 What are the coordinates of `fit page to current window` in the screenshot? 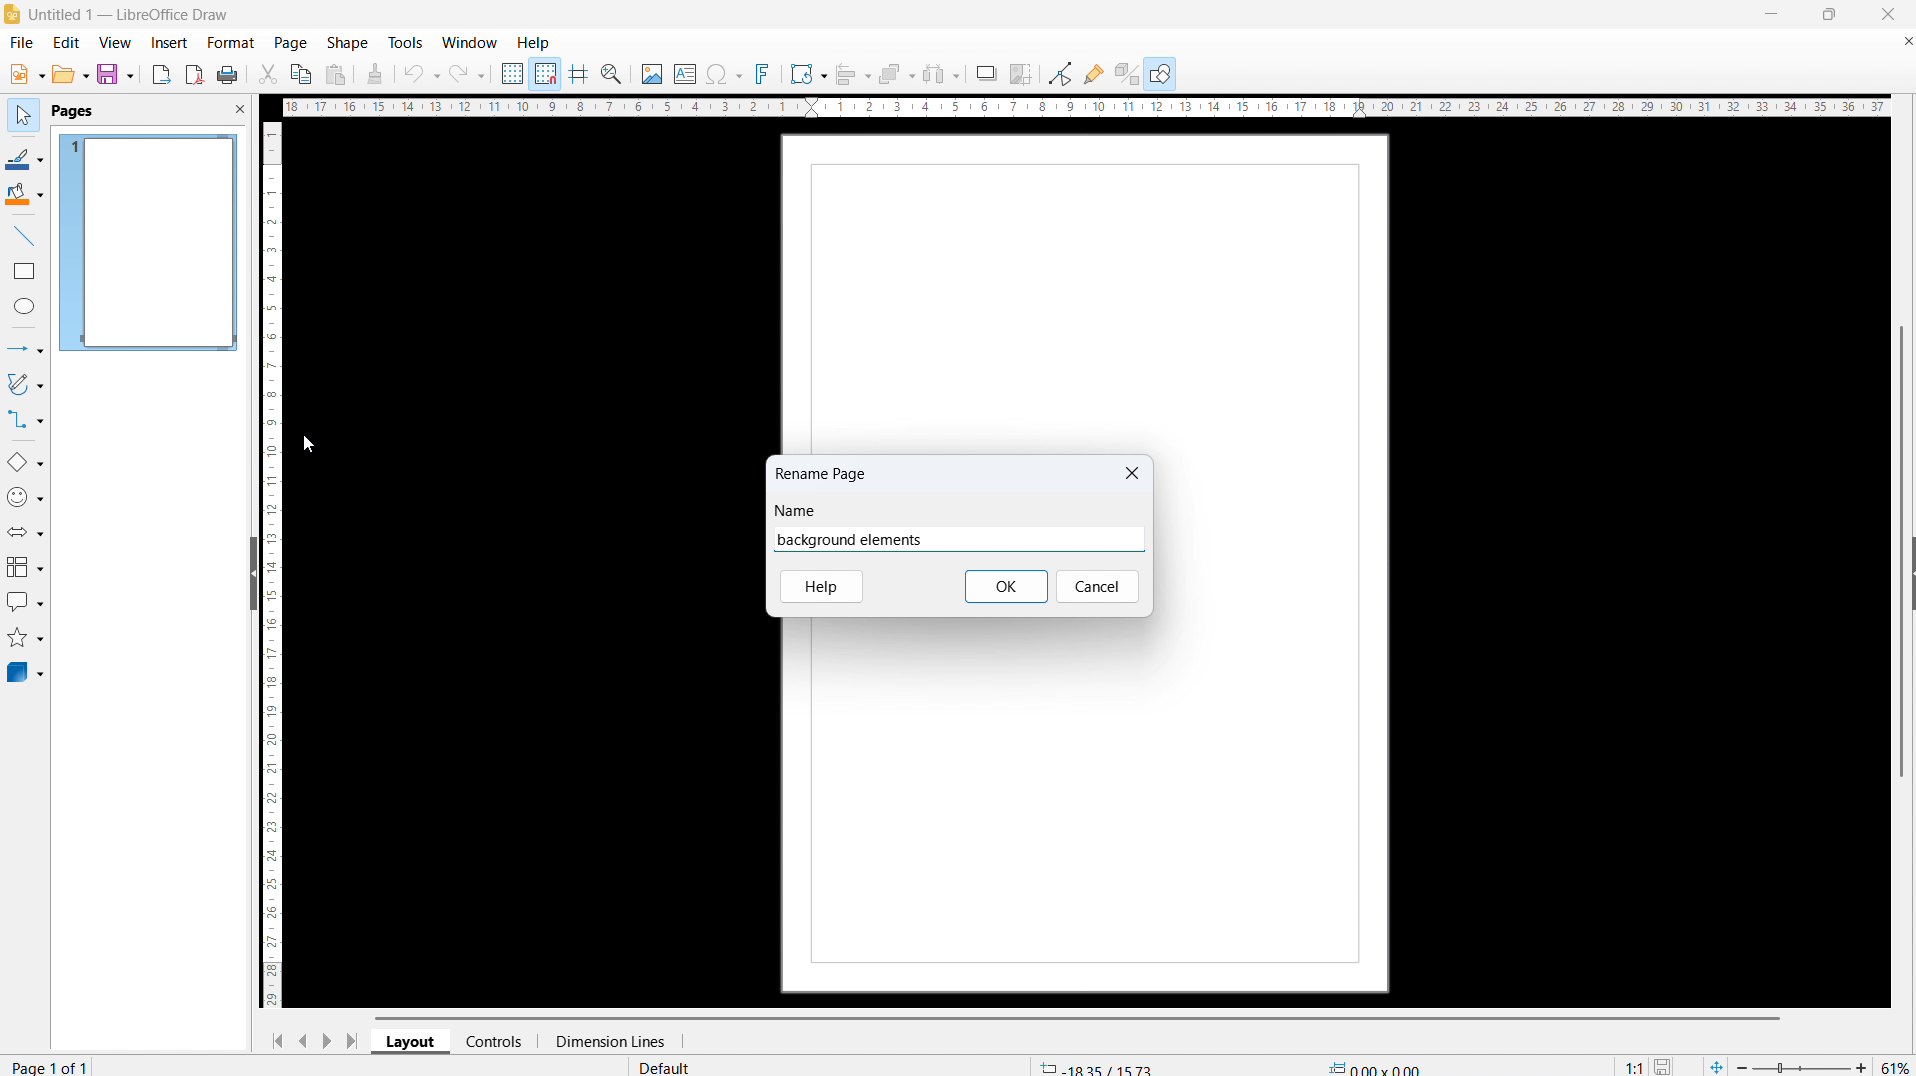 It's located at (1716, 1065).